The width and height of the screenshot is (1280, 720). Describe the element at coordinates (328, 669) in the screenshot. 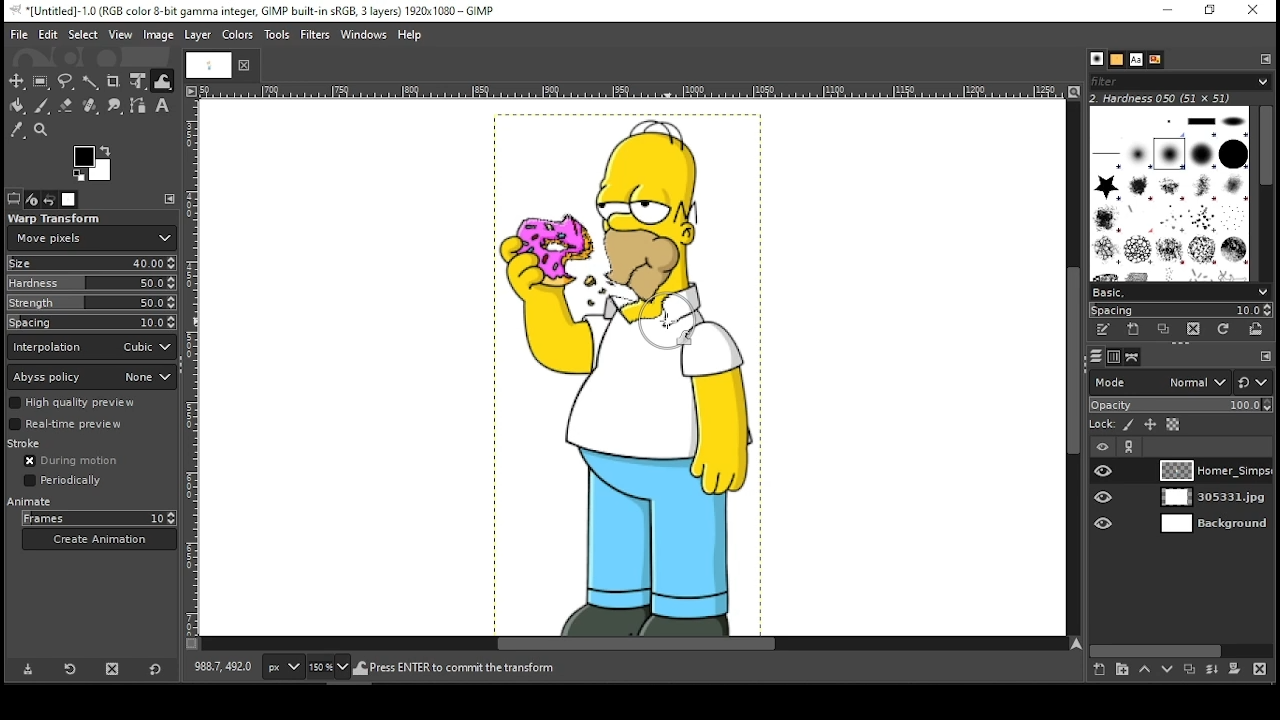

I see `zoom level` at that location.